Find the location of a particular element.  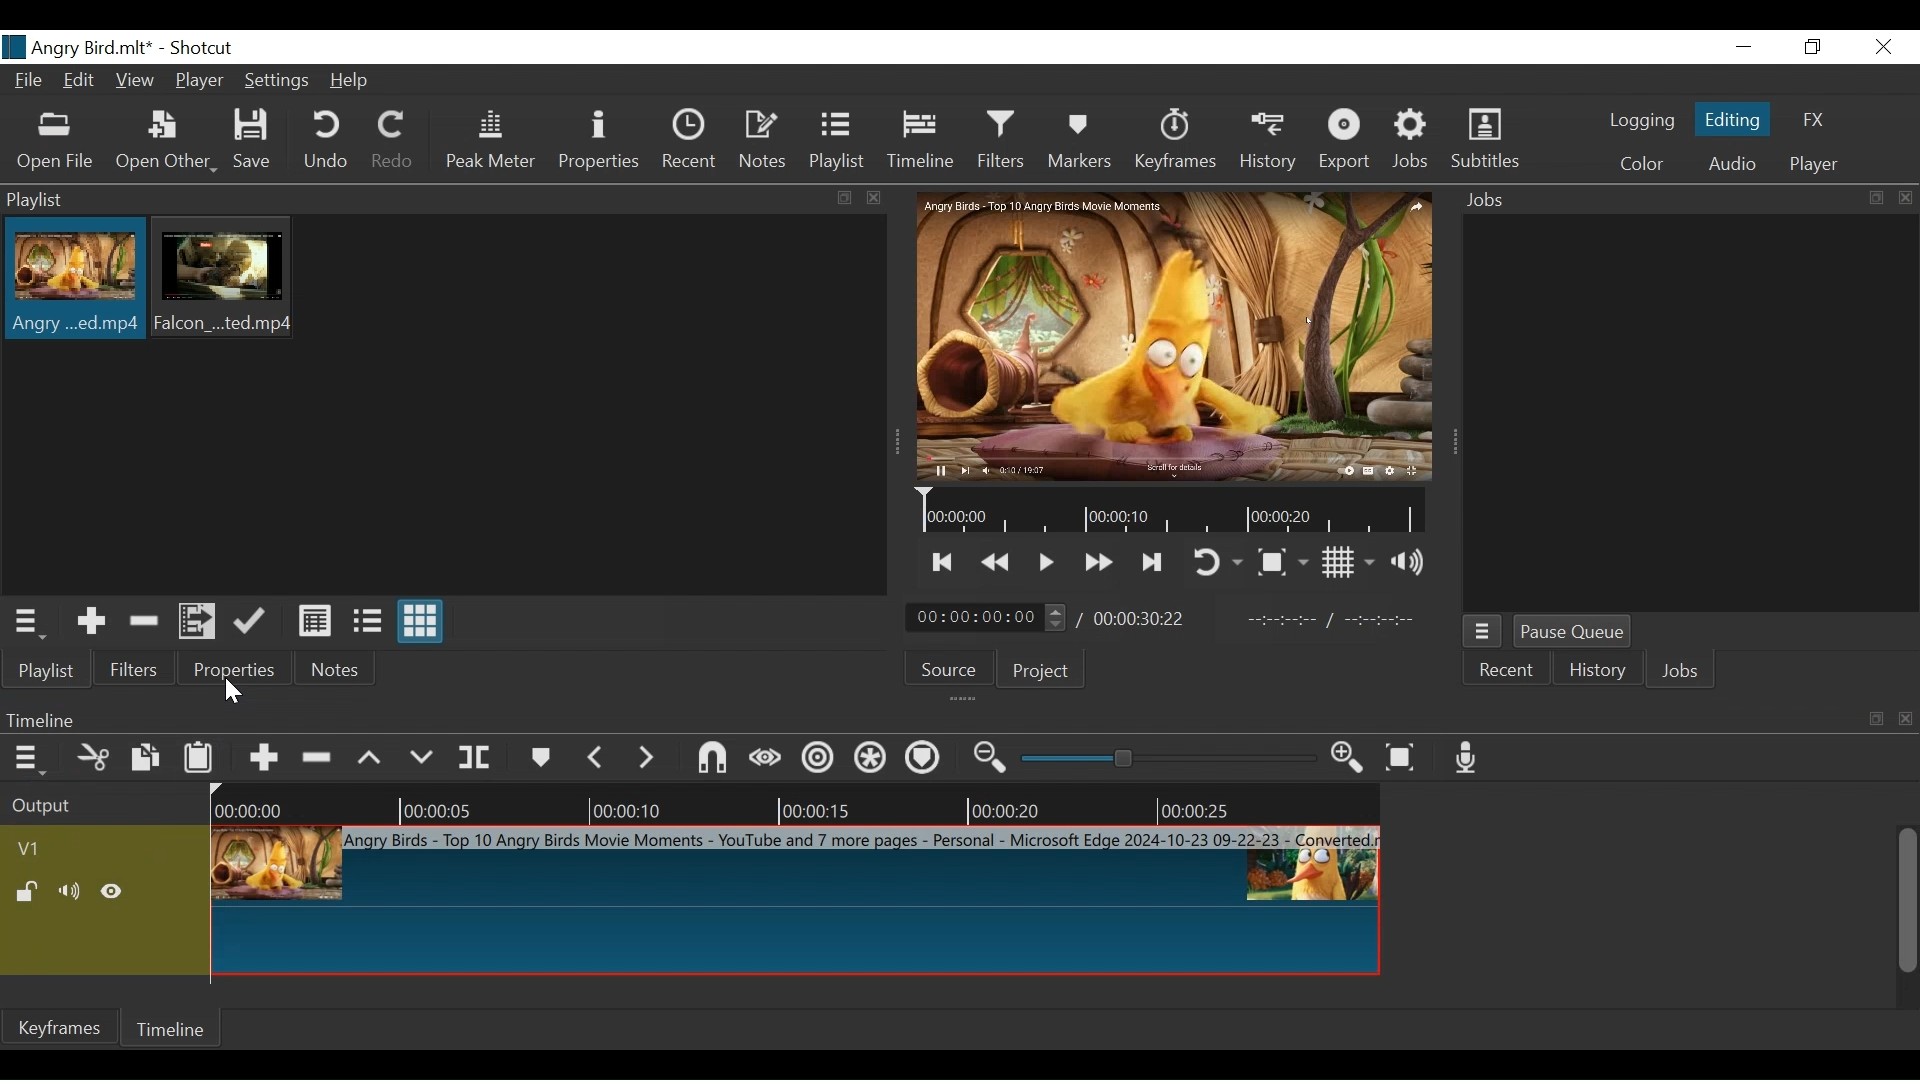

Properties is located at coordinates (237, 670).